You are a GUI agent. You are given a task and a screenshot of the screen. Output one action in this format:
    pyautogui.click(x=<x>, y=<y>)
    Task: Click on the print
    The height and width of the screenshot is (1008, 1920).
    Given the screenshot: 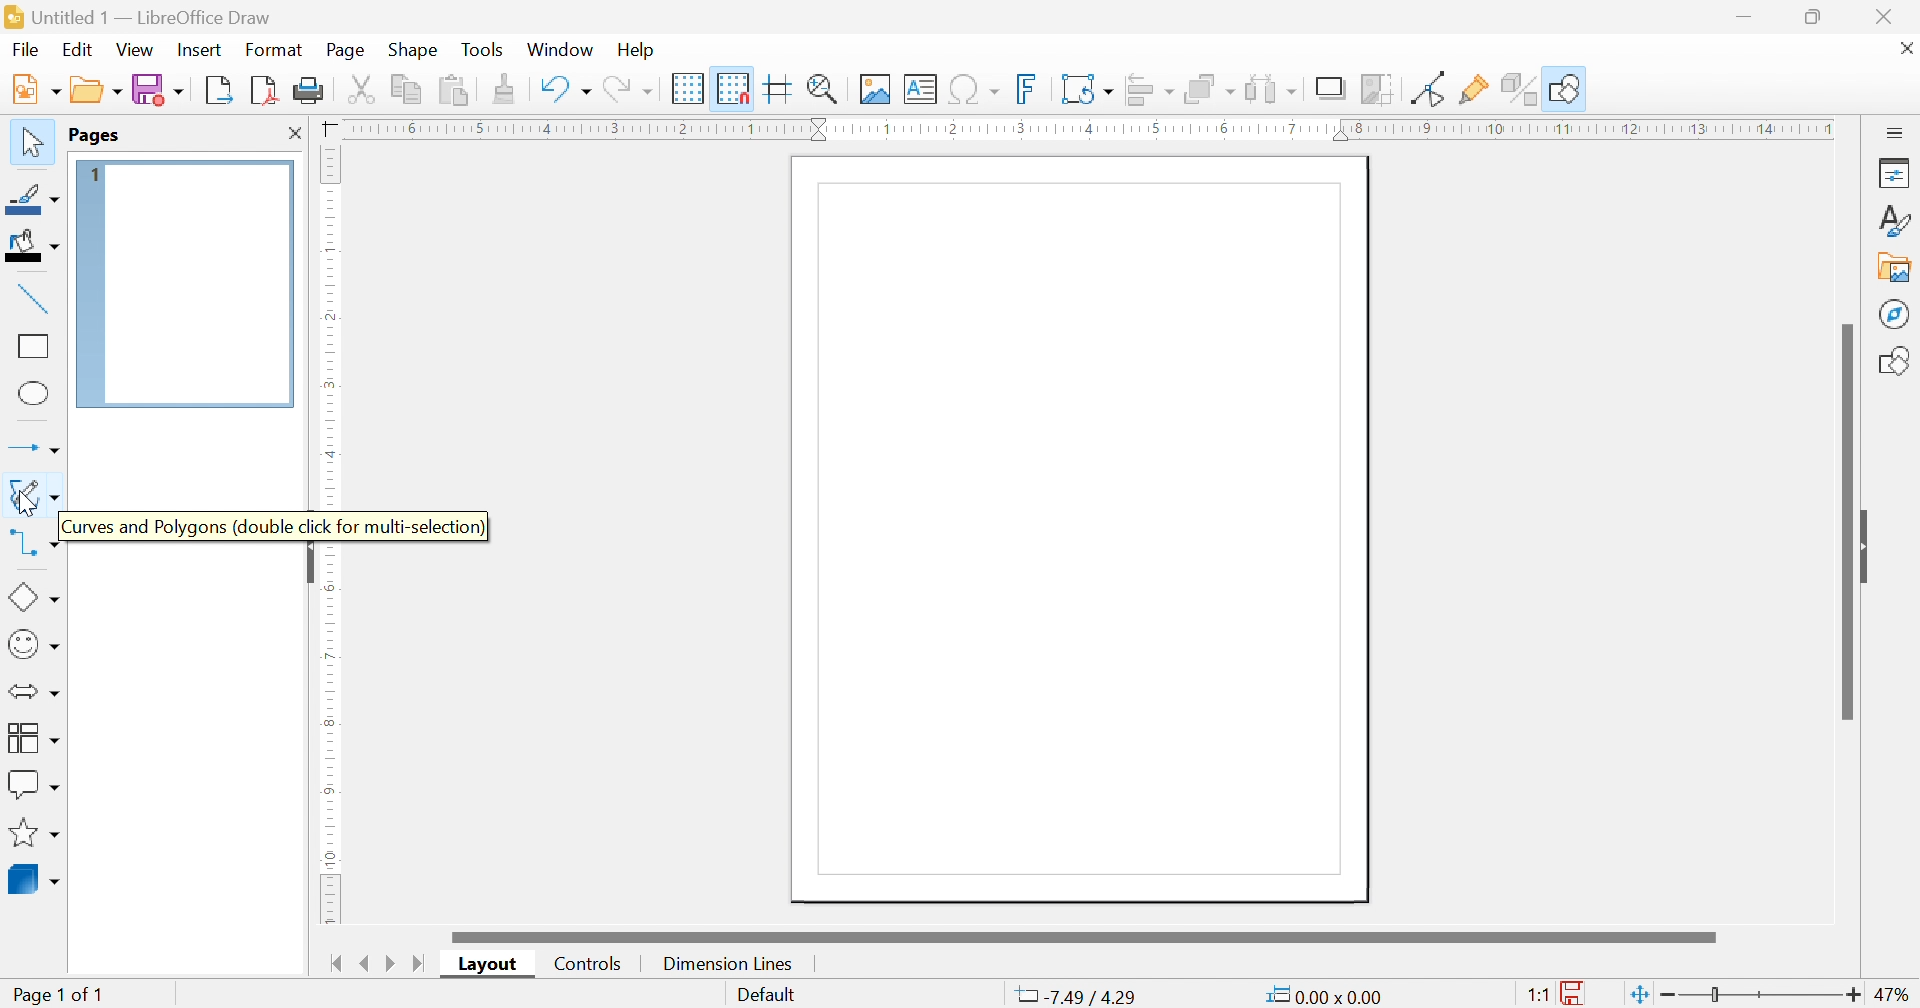 What is the action you would take?
    pyautogui.click(x=311, y=91)
    